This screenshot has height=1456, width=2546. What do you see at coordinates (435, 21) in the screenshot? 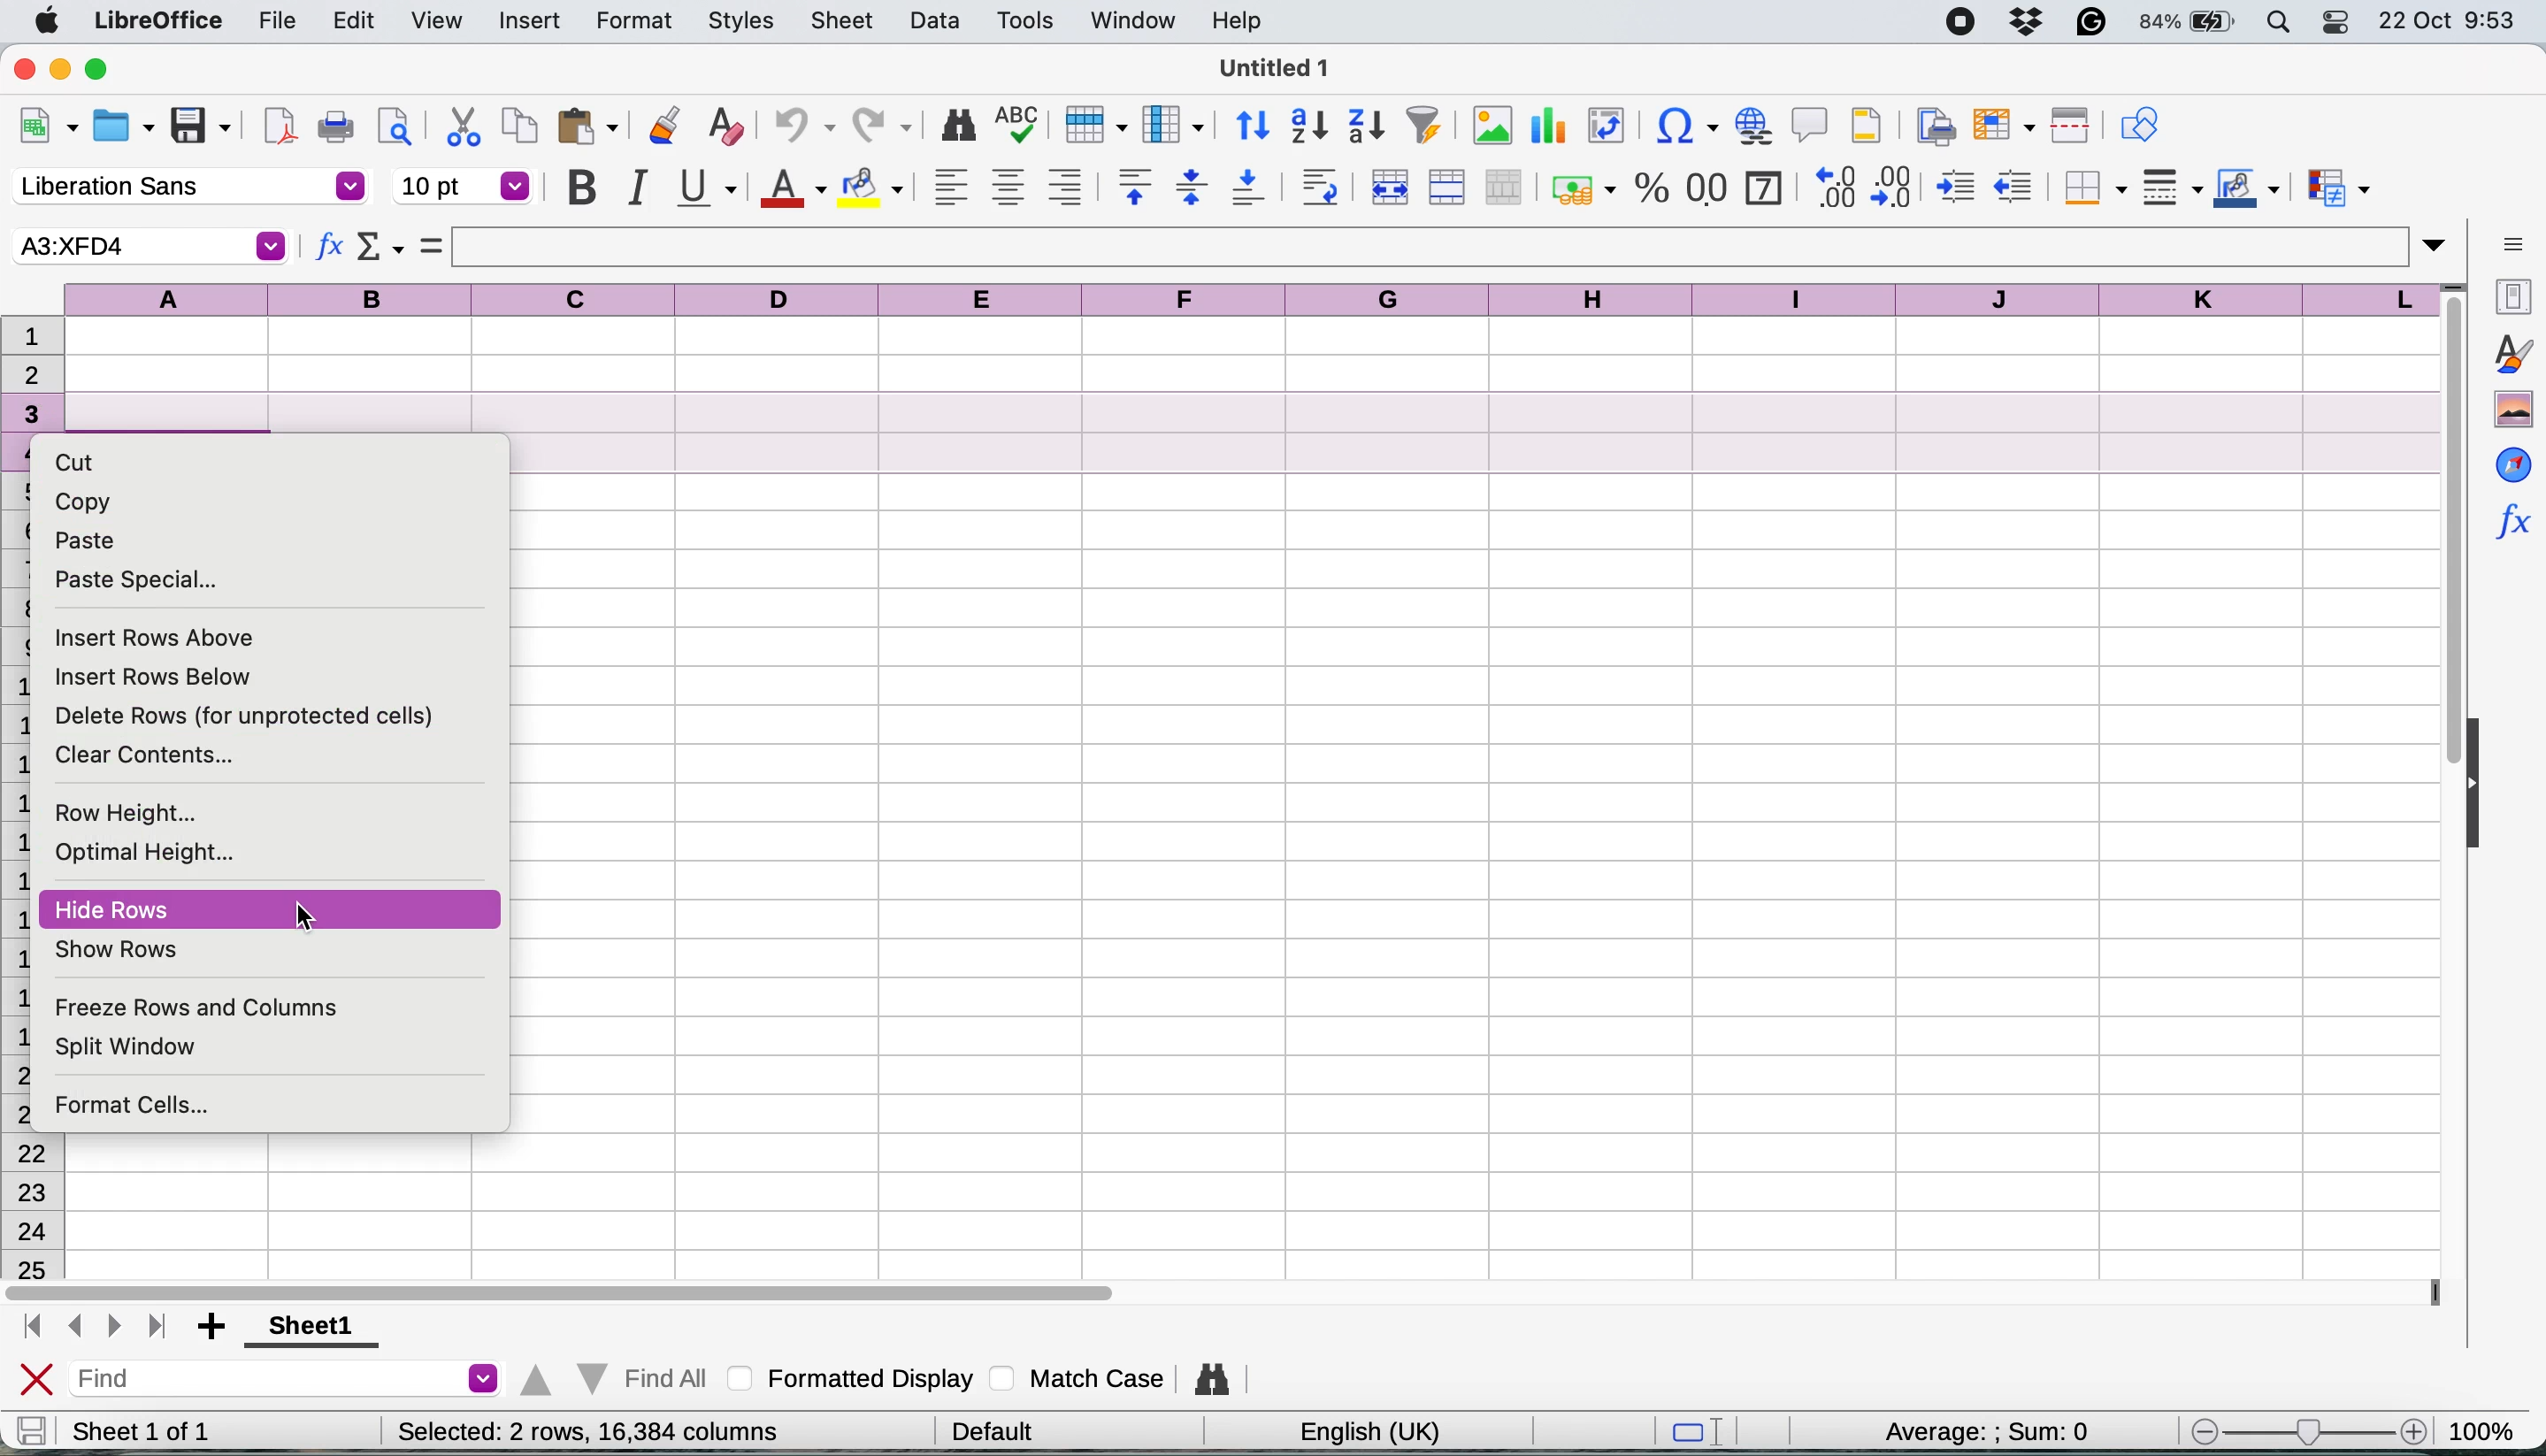
I see `view` at bounding box center [435, 21].